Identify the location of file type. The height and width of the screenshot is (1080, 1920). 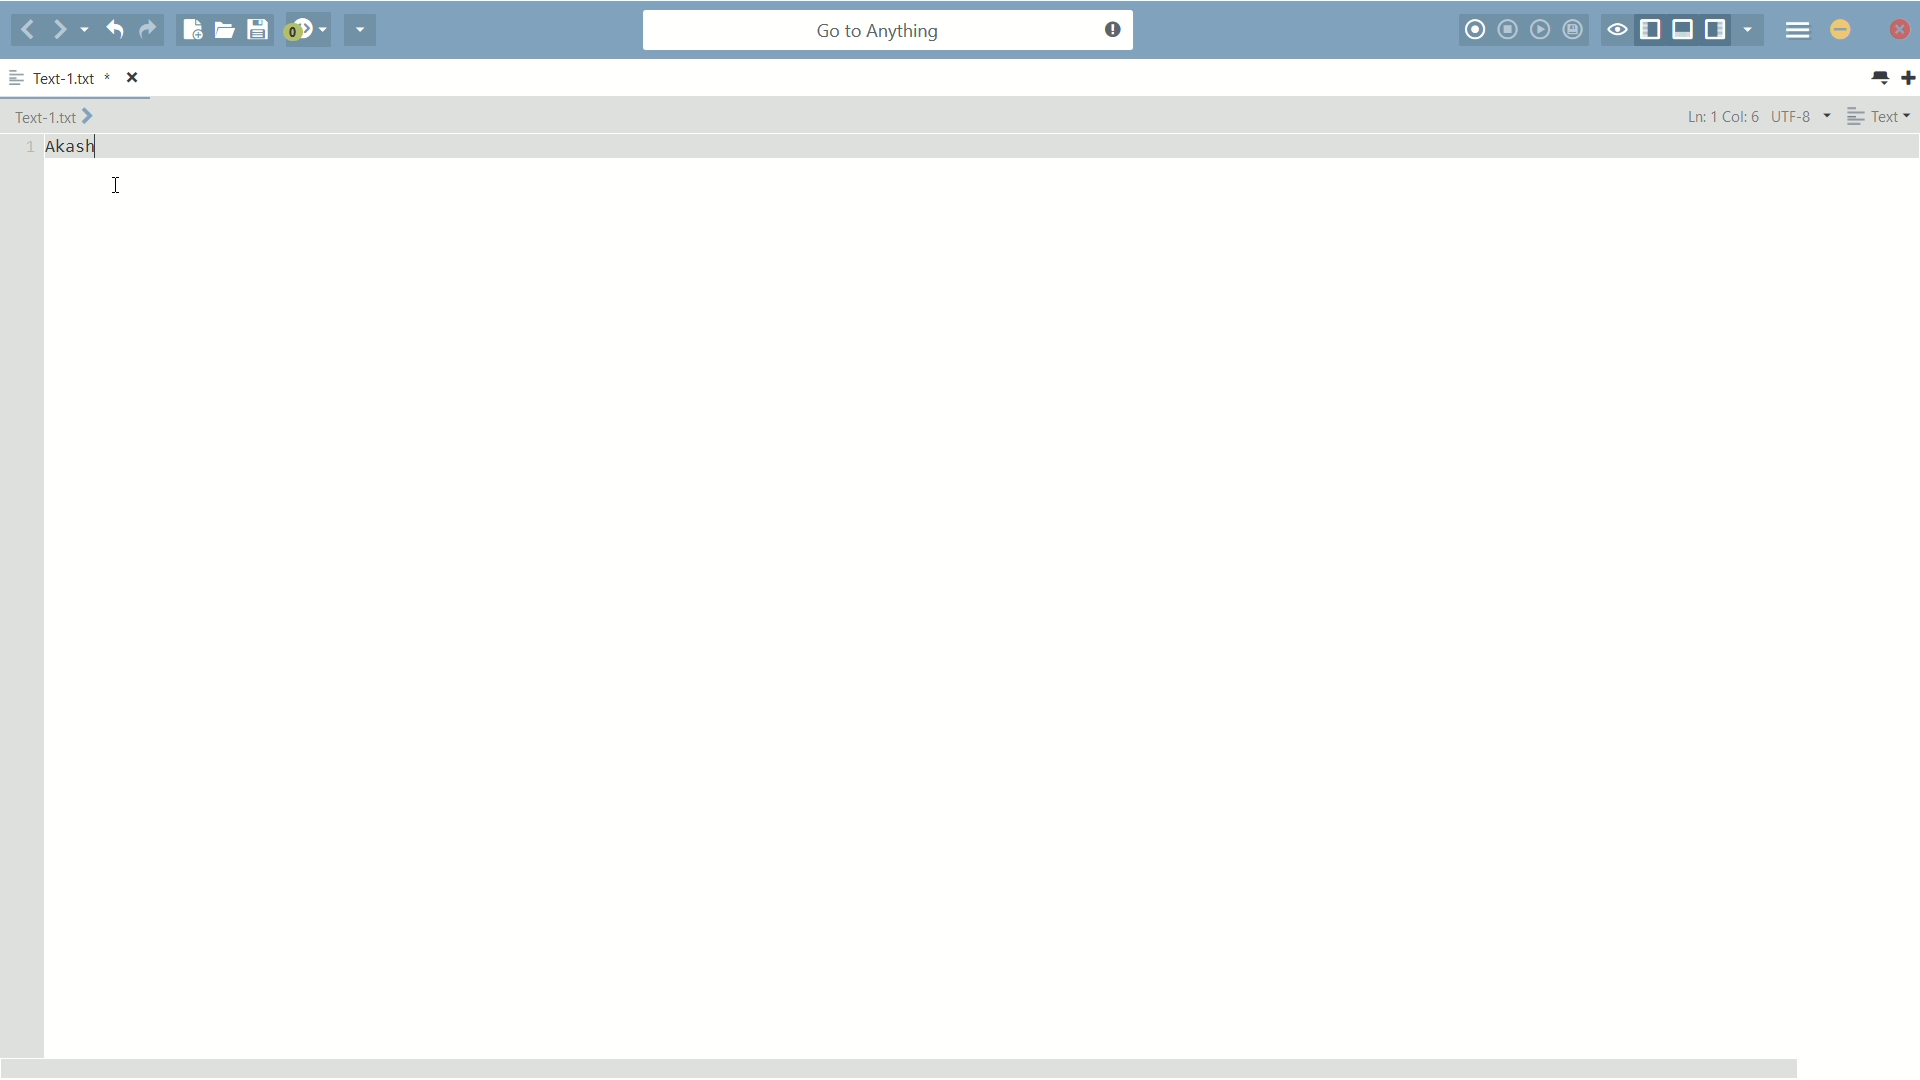
(1883, 117).